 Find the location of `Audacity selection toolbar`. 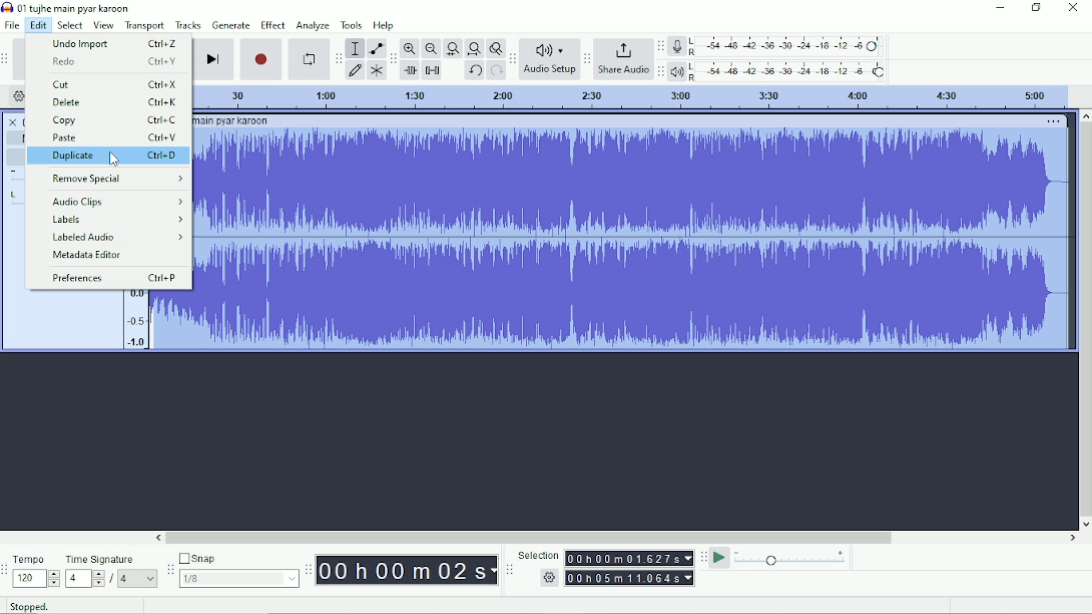

Audacity selection toolbar is located at coordinates (509, 570).